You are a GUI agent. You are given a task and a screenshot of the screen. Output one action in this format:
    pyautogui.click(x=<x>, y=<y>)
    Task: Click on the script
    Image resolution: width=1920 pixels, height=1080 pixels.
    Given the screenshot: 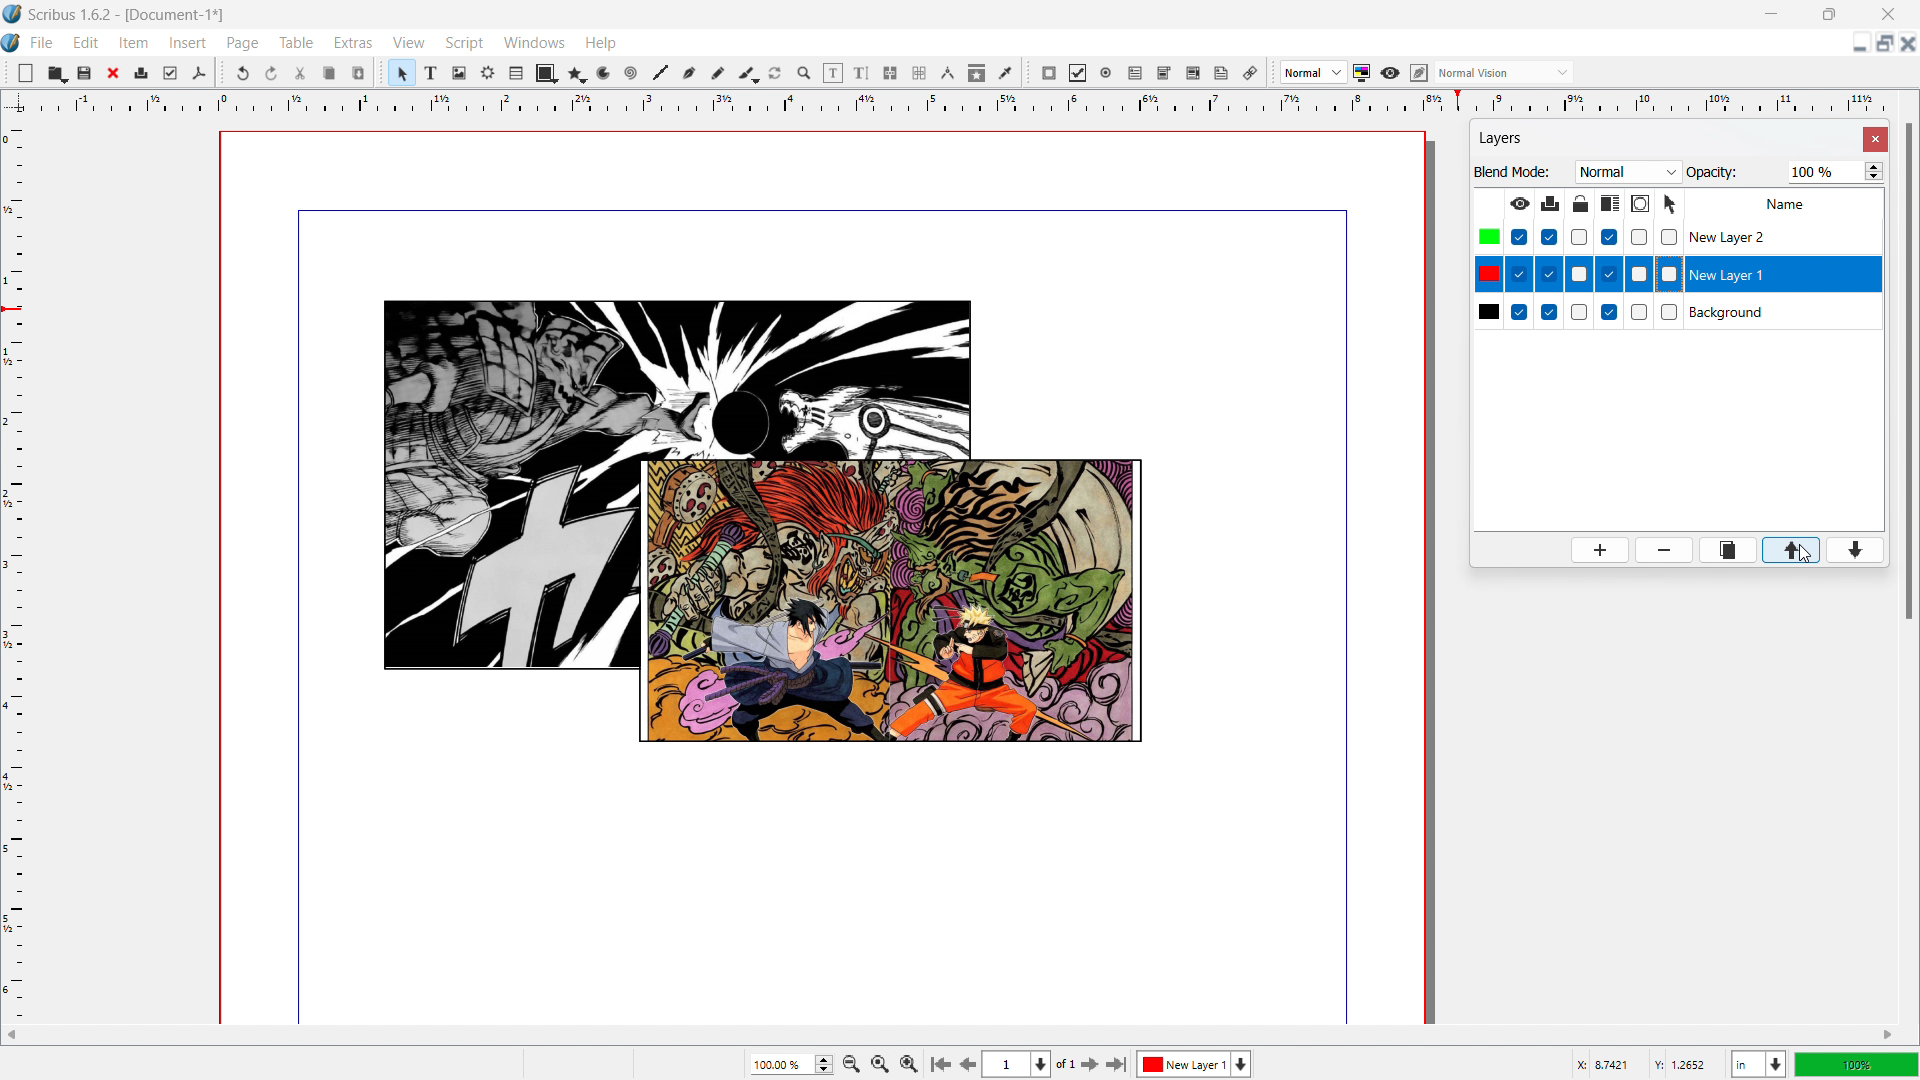 What is the action you would take?
    pyautogui.click(x=464, y=43)
    